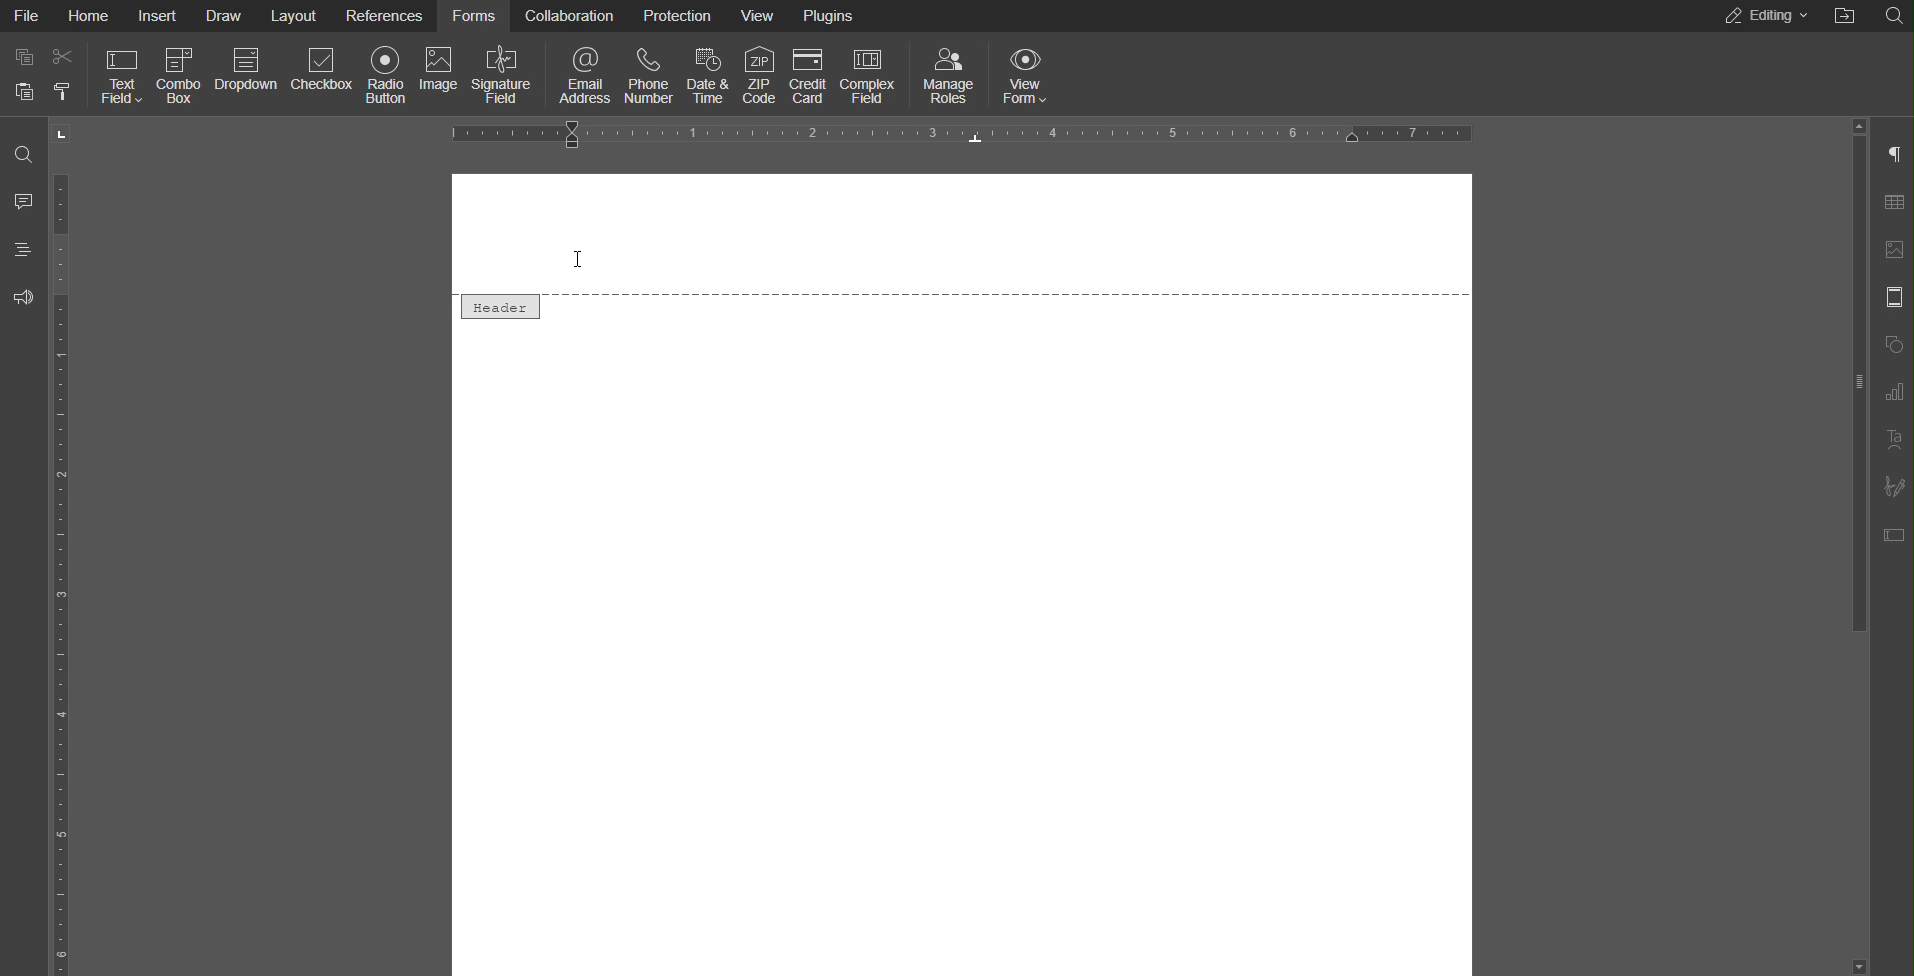  Describe the element at coordinates (181, 73) in the screenshot. I see `Combo Box` at that location.